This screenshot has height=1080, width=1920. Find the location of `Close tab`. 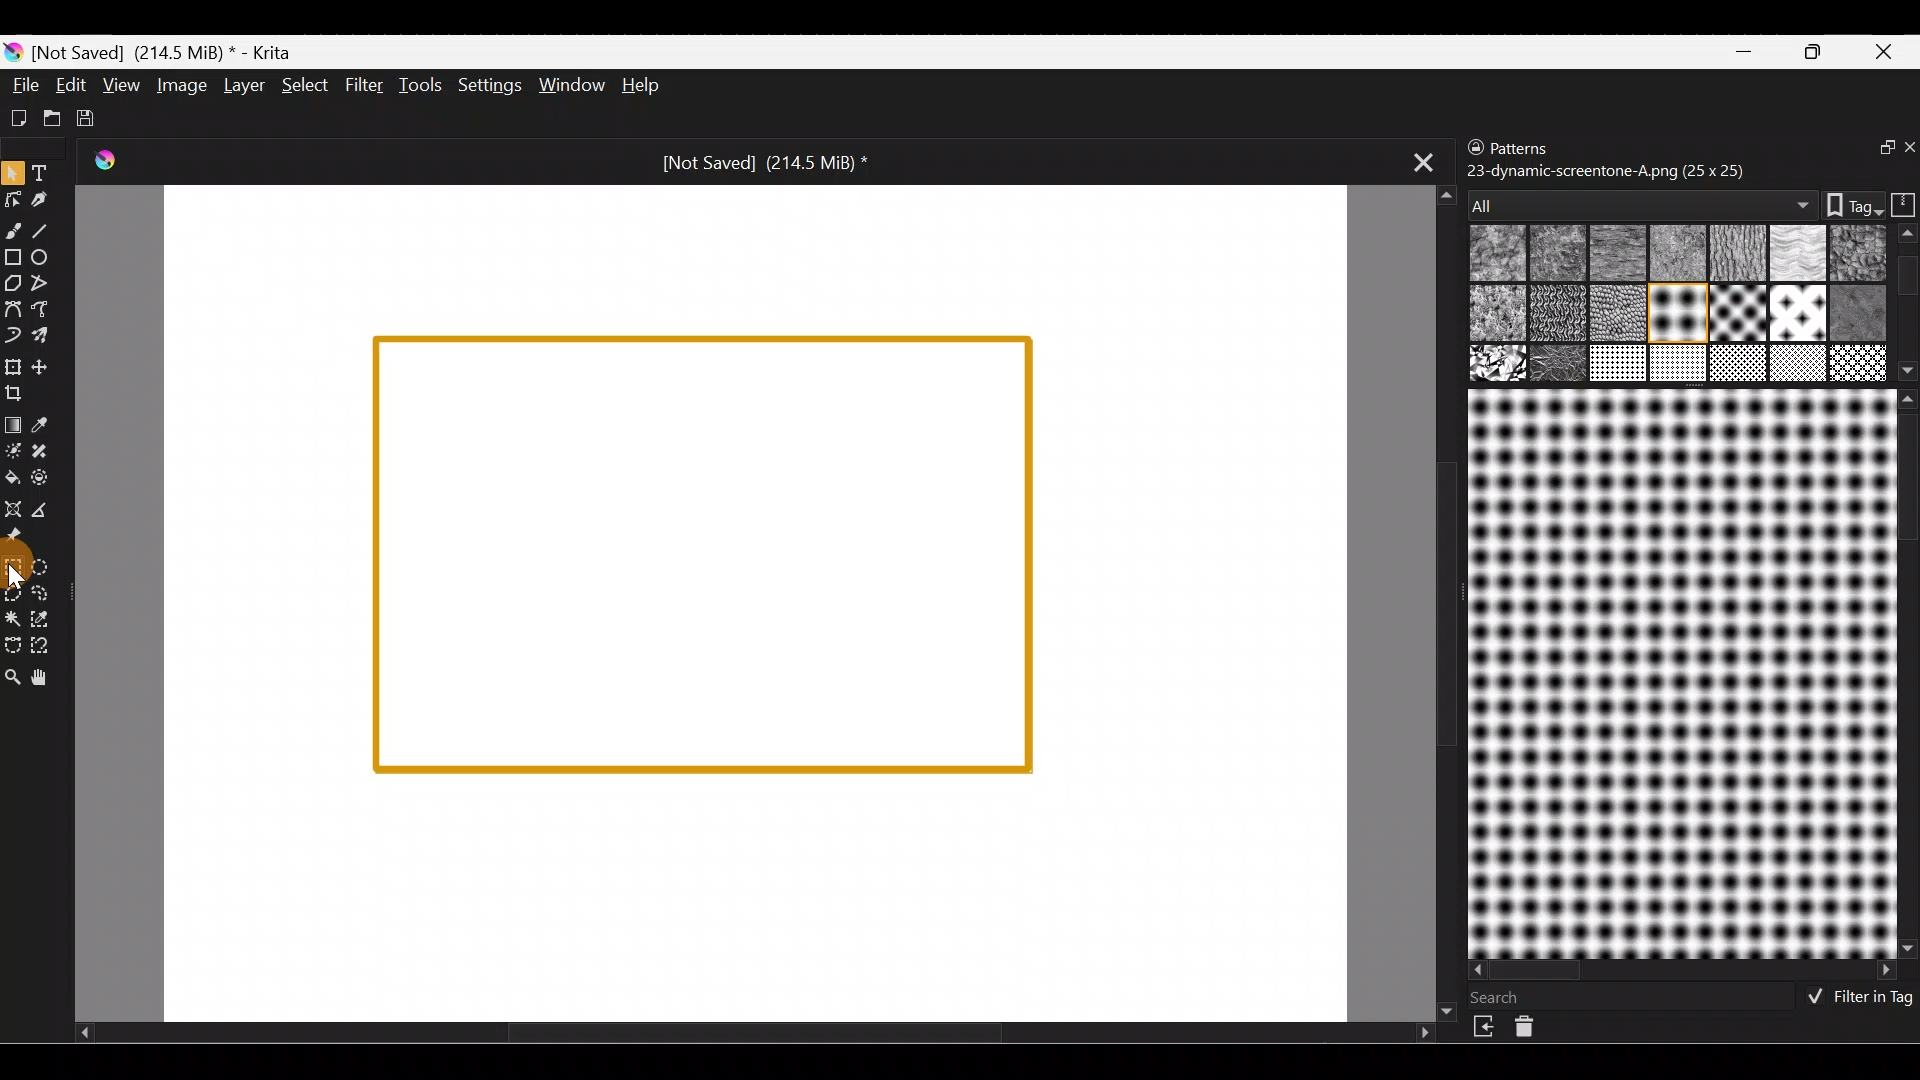

Close tab is located at coordinates (1416, 161).